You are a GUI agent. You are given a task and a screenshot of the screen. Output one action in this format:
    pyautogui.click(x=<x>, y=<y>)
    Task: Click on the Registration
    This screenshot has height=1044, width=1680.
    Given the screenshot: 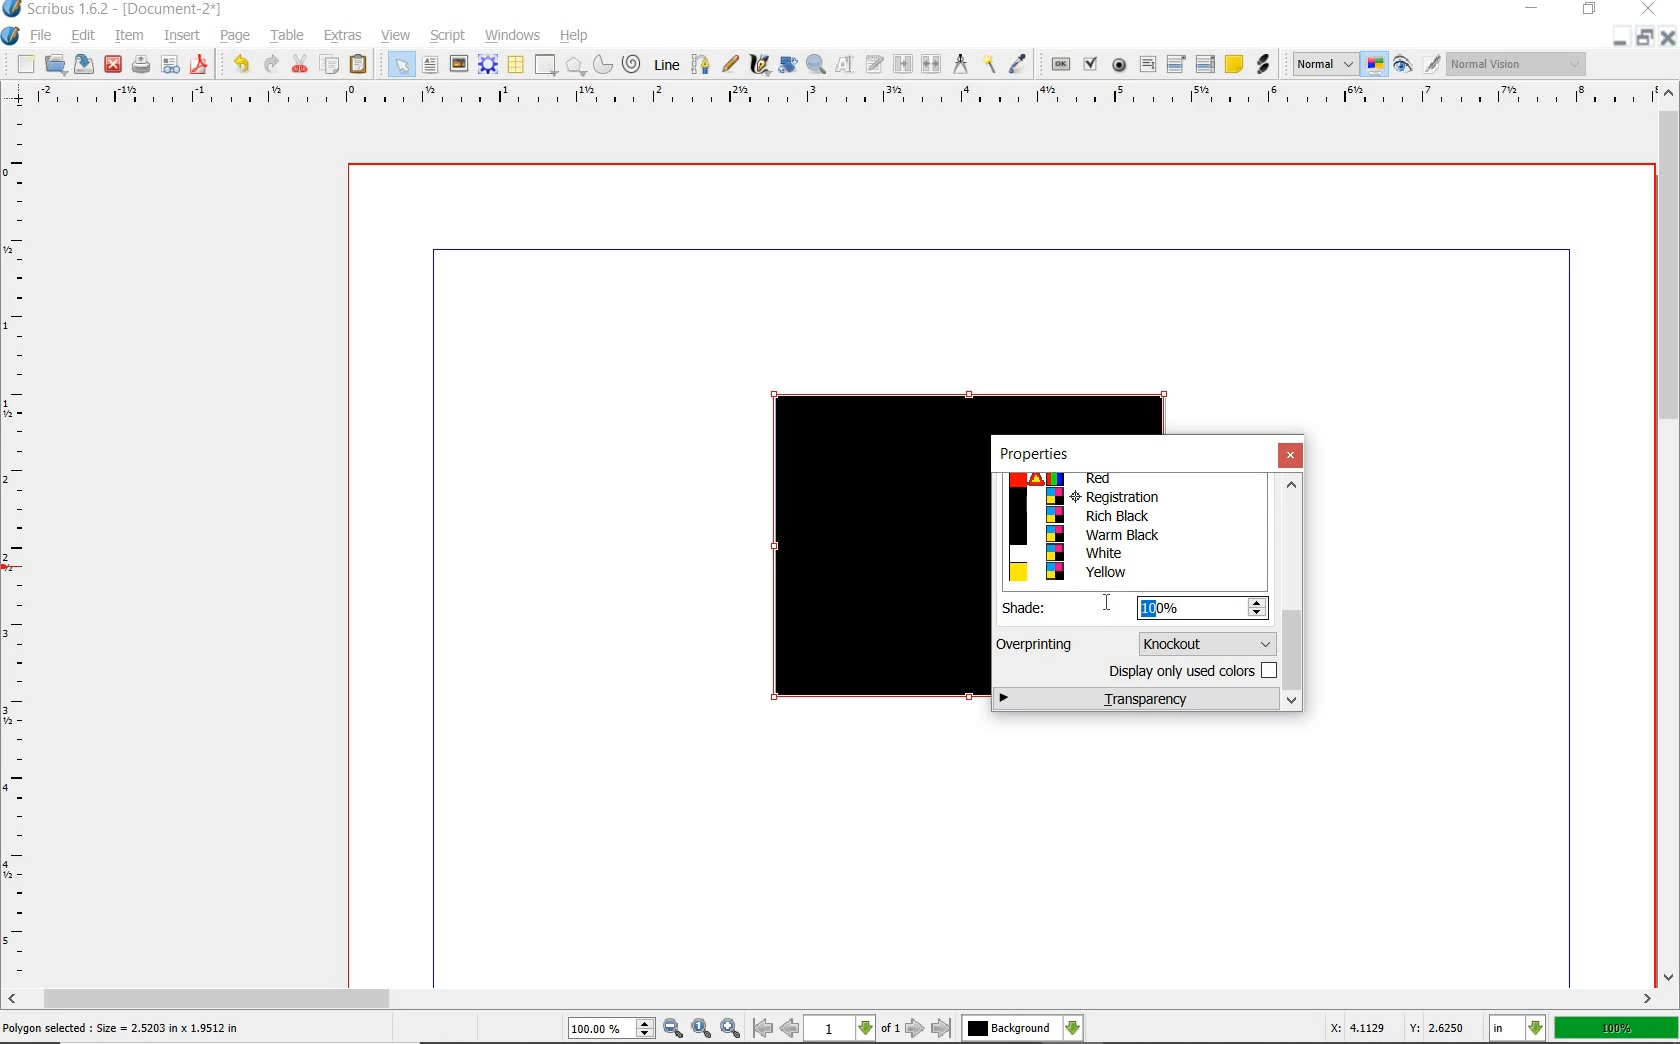 What is the action you would take?
    pyautogui.click(x=1132, y=497)
    